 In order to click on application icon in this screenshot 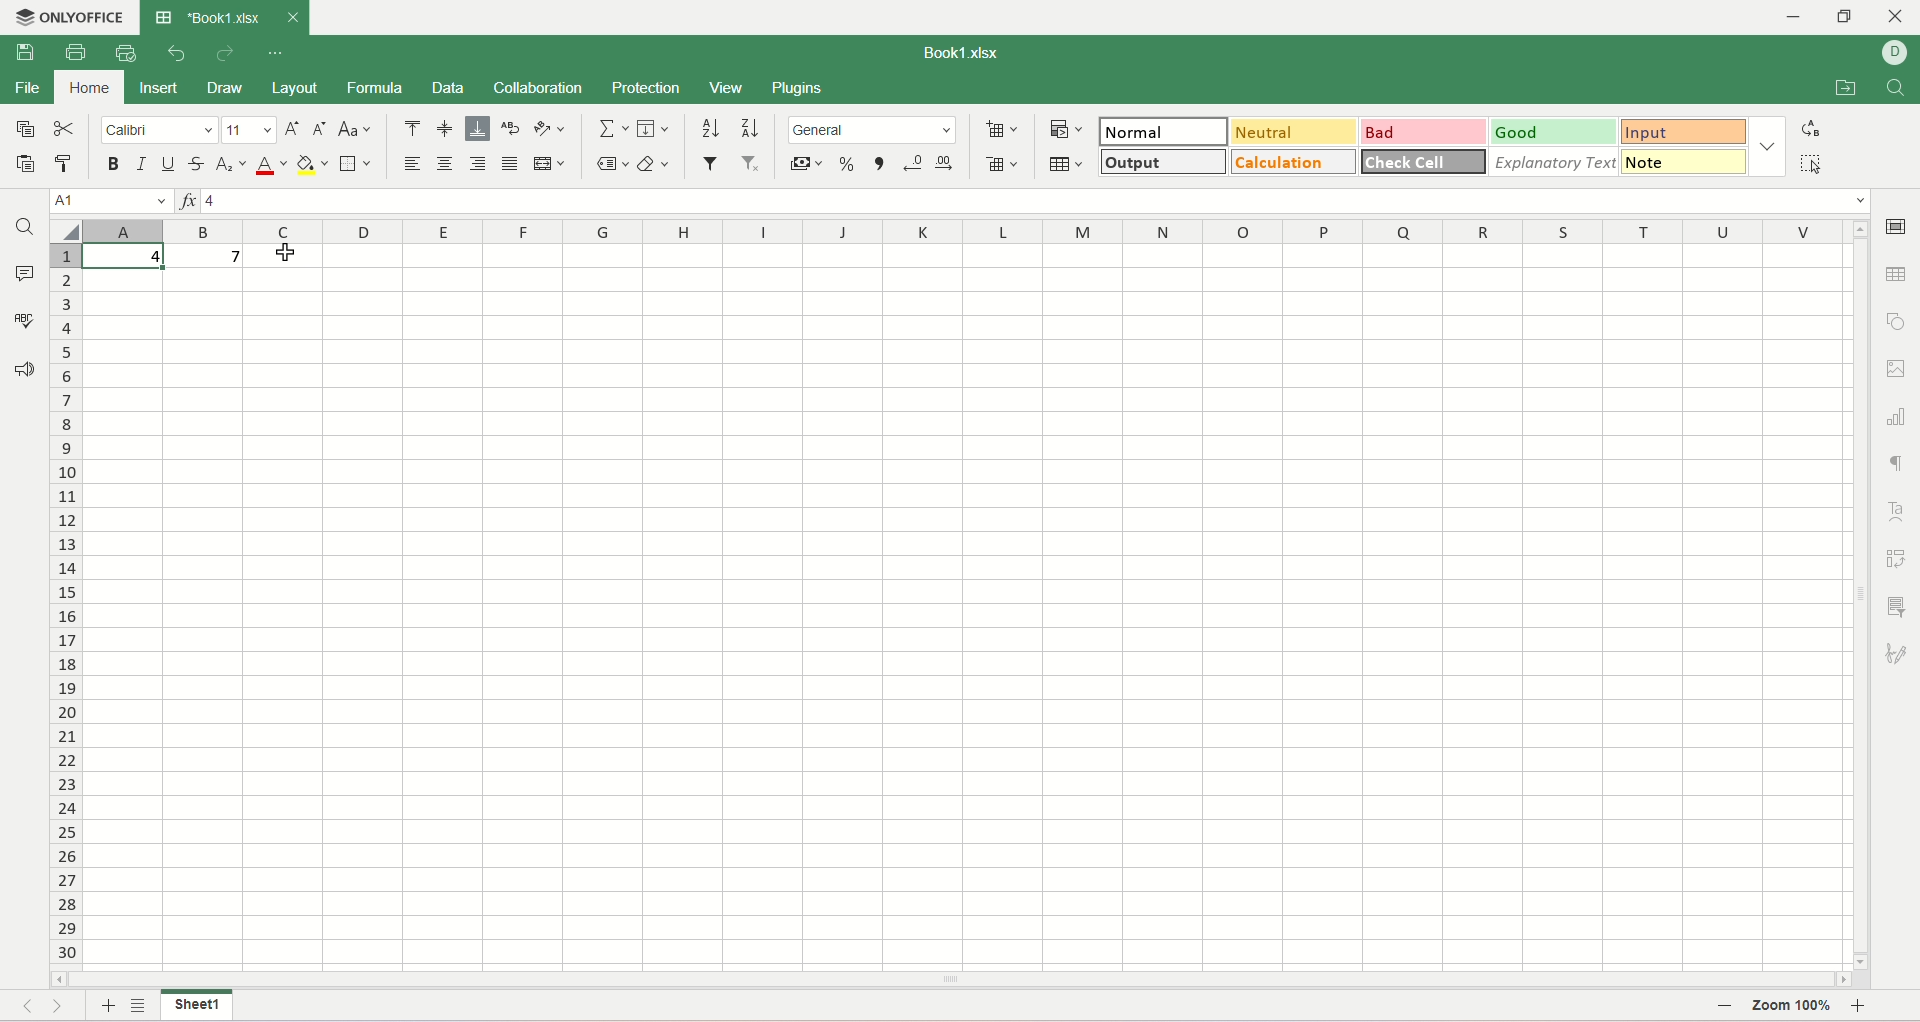, I will do `click(163, 17)`.